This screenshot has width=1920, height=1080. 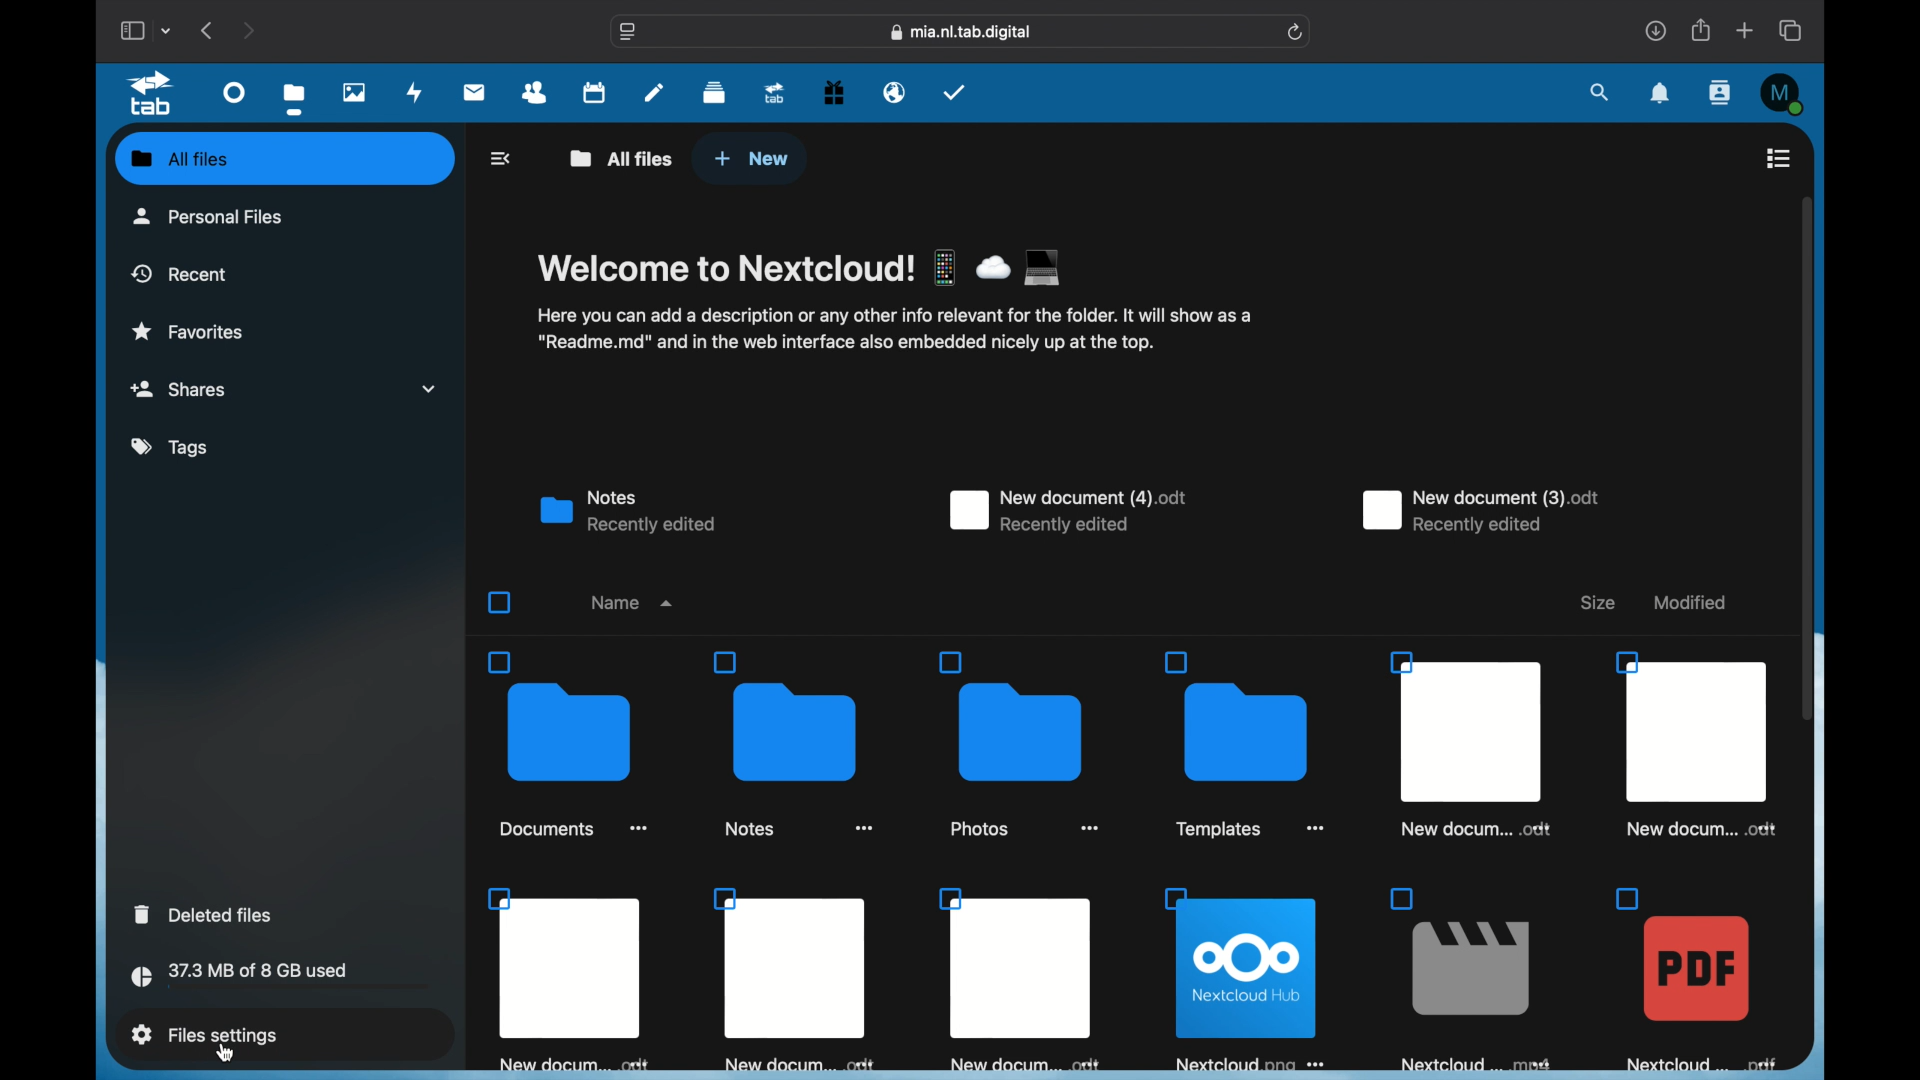 What do you see at coordinates (251, 30) in the screenshot?
I see `next` at bounding box center [251, 30].